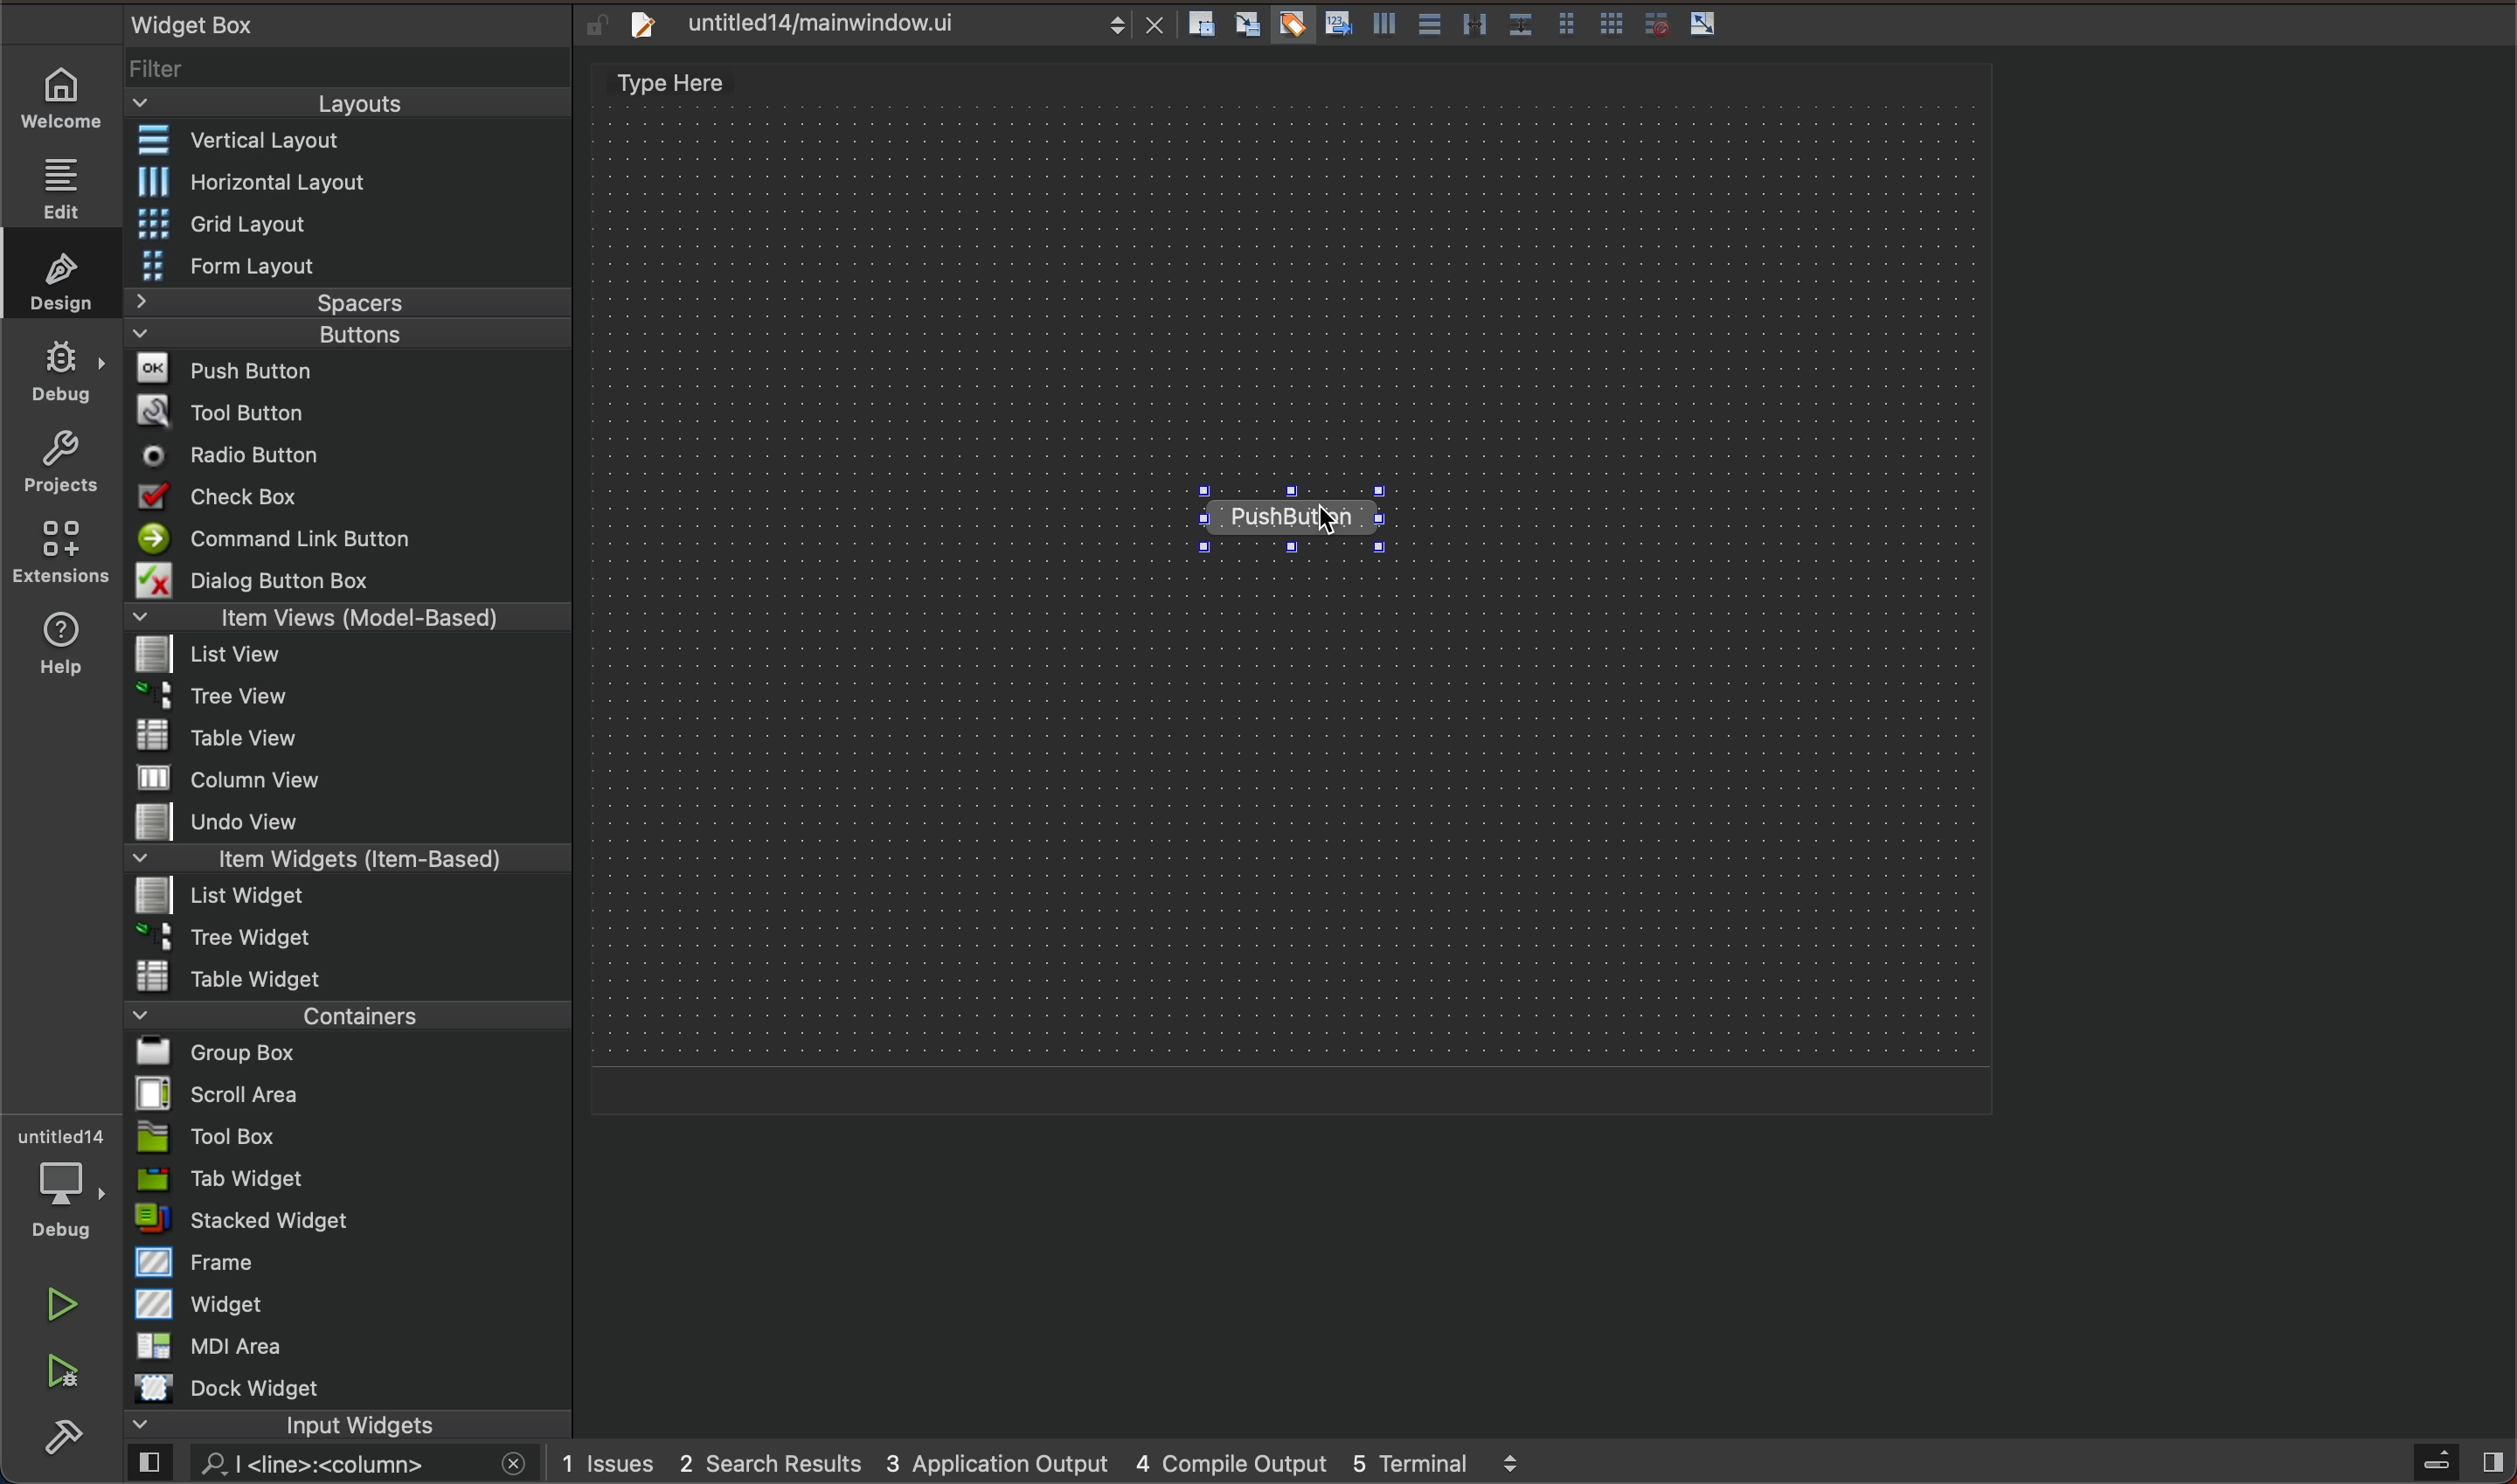 The image size is (2517, 1484). Describe the element at coordinates (348, 264) in the screenshot. I see `form layout` at that location.